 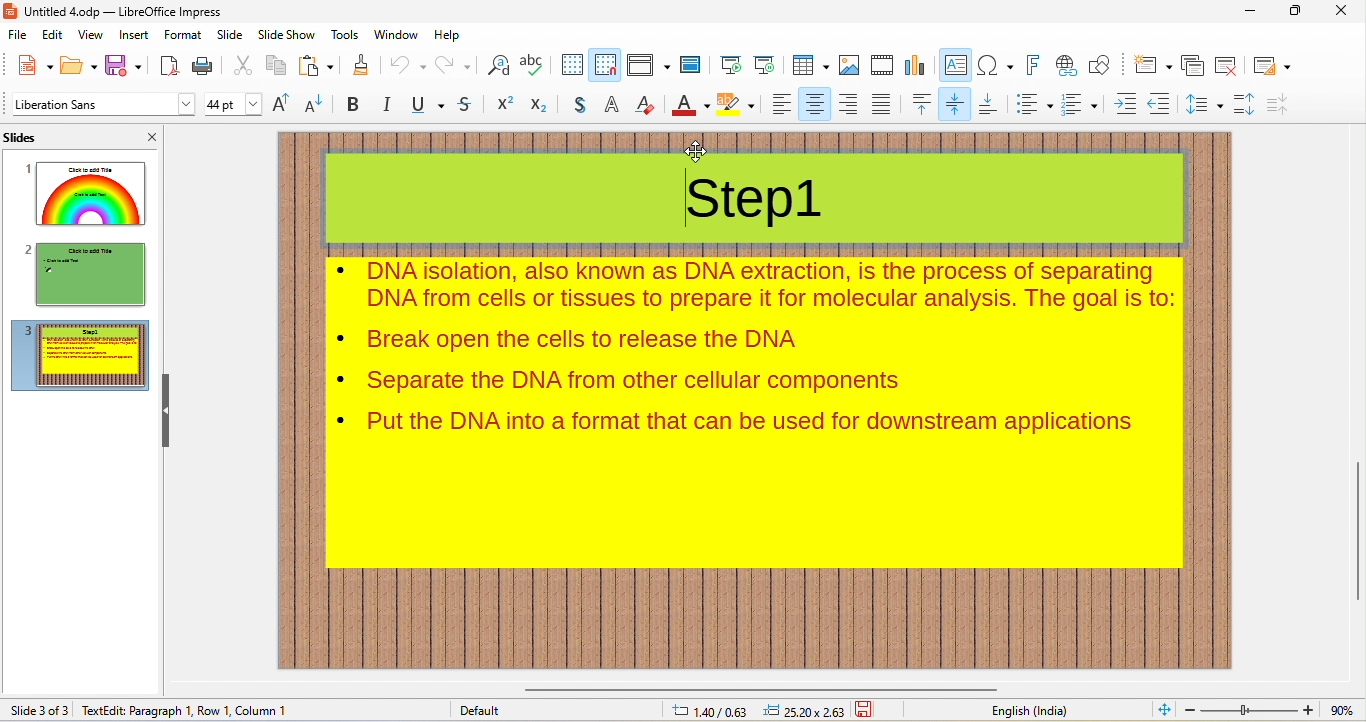 What do you see at coordinates (361, 65) in the screenshot?
I see `clone` at bounding box center [361, 65].